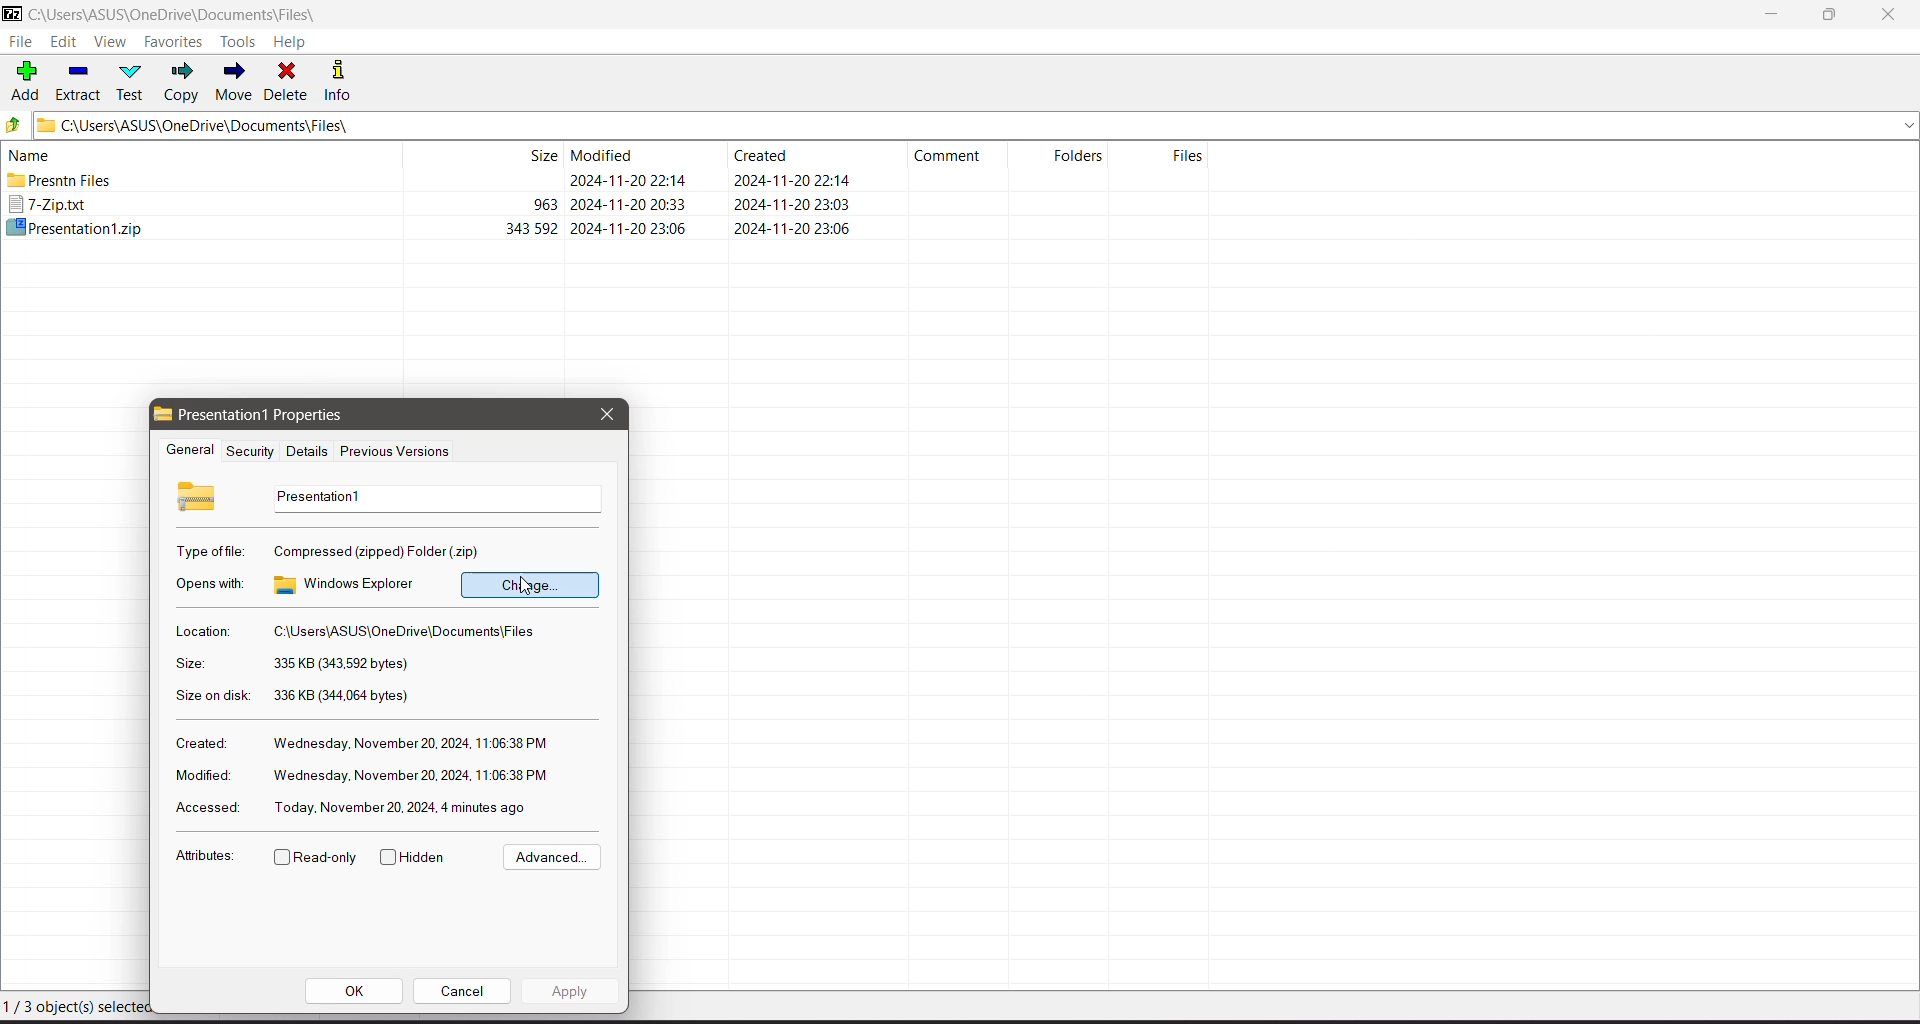 Image resolution: width=1920 pixels, height=1024 pixels. What do you see at coordinates (606, 414) in the screenshot?
I see `Close` at bounding box center [606, 414].